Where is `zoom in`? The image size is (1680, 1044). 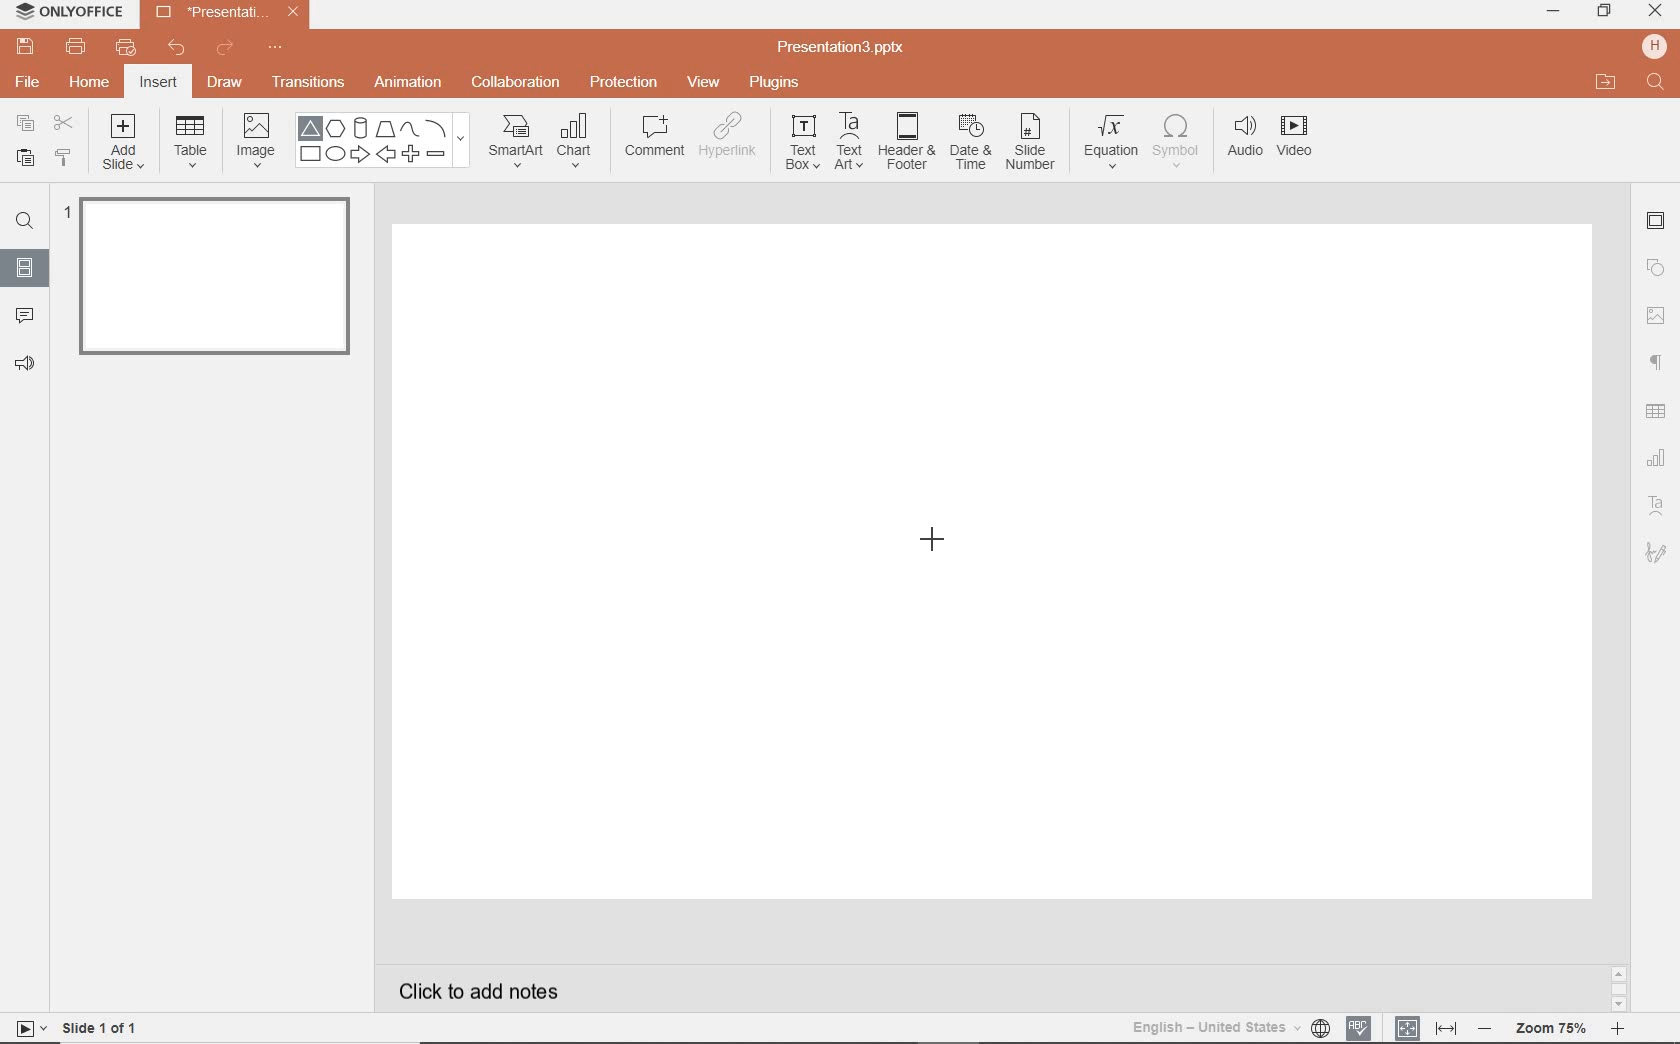
zoom in is located at coordinates (1617, 1031).